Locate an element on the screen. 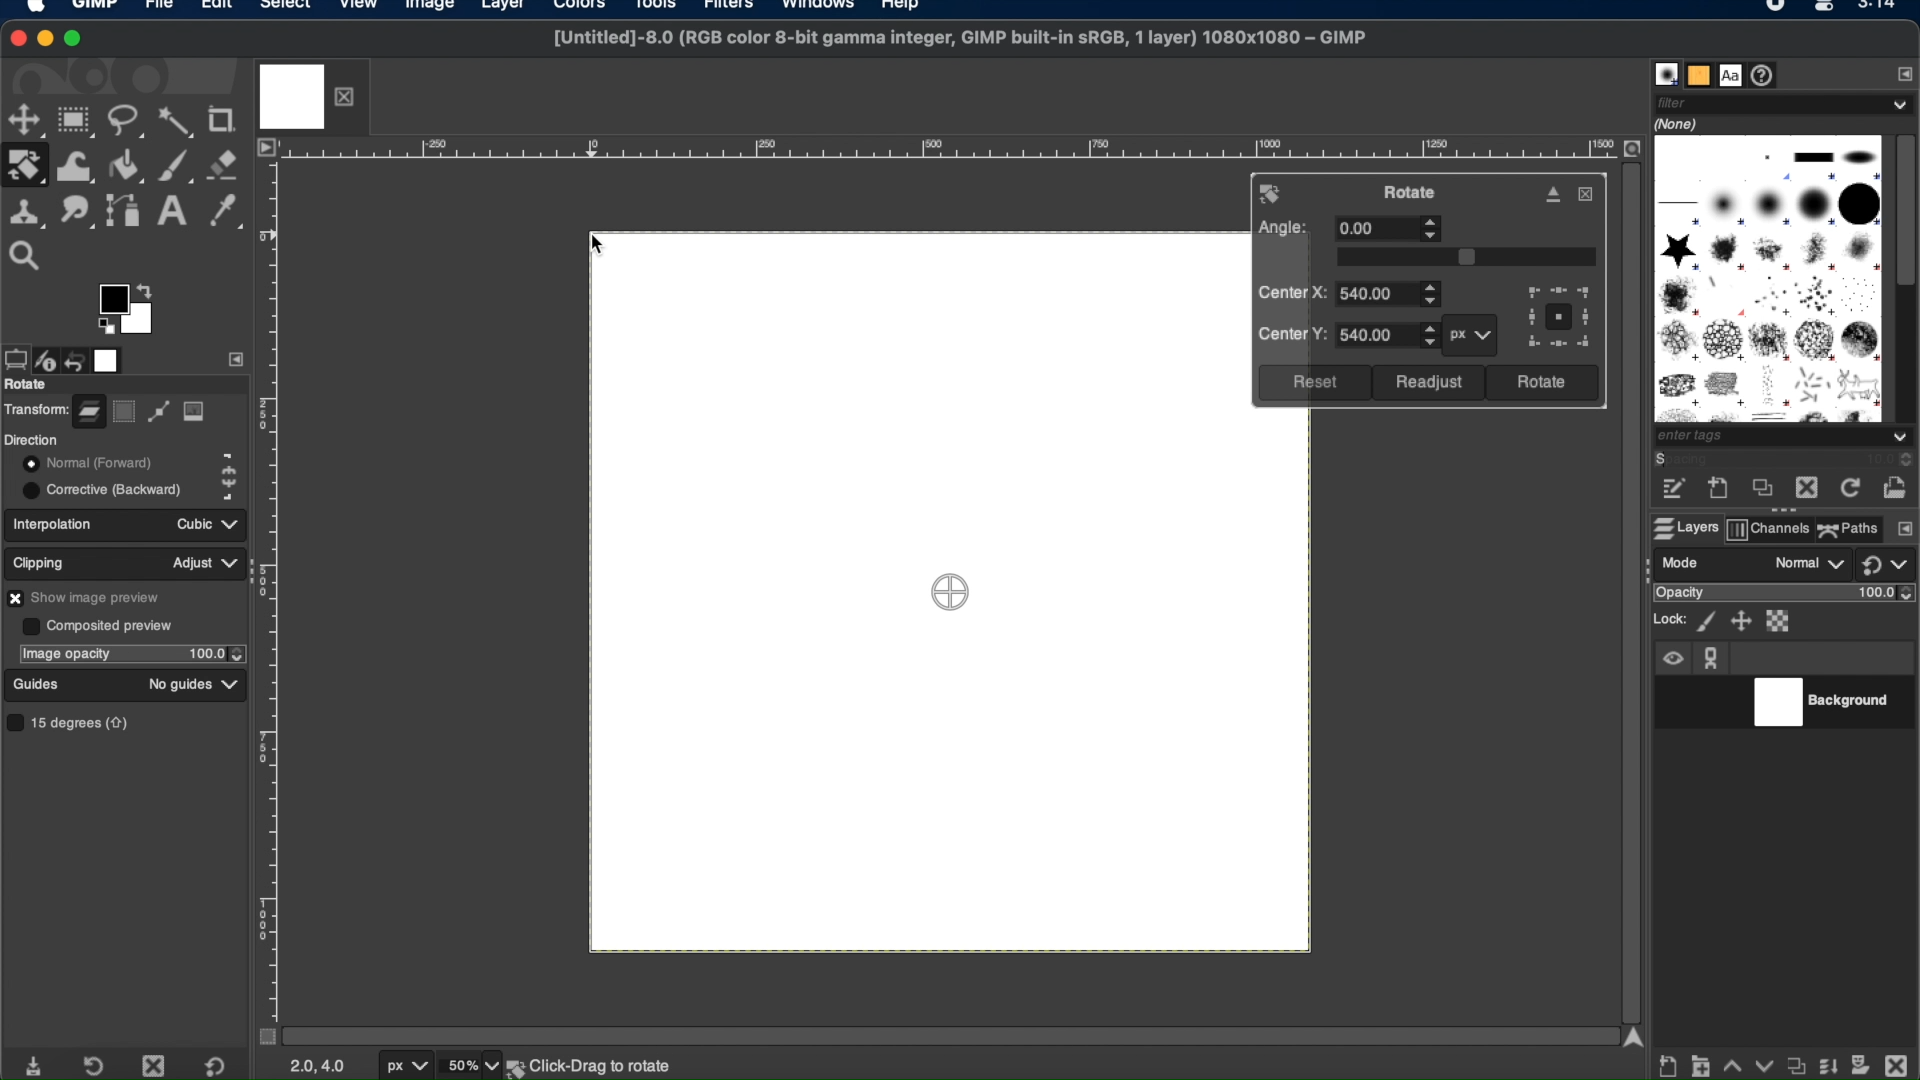  undo history is located at coordinates (77, 357).